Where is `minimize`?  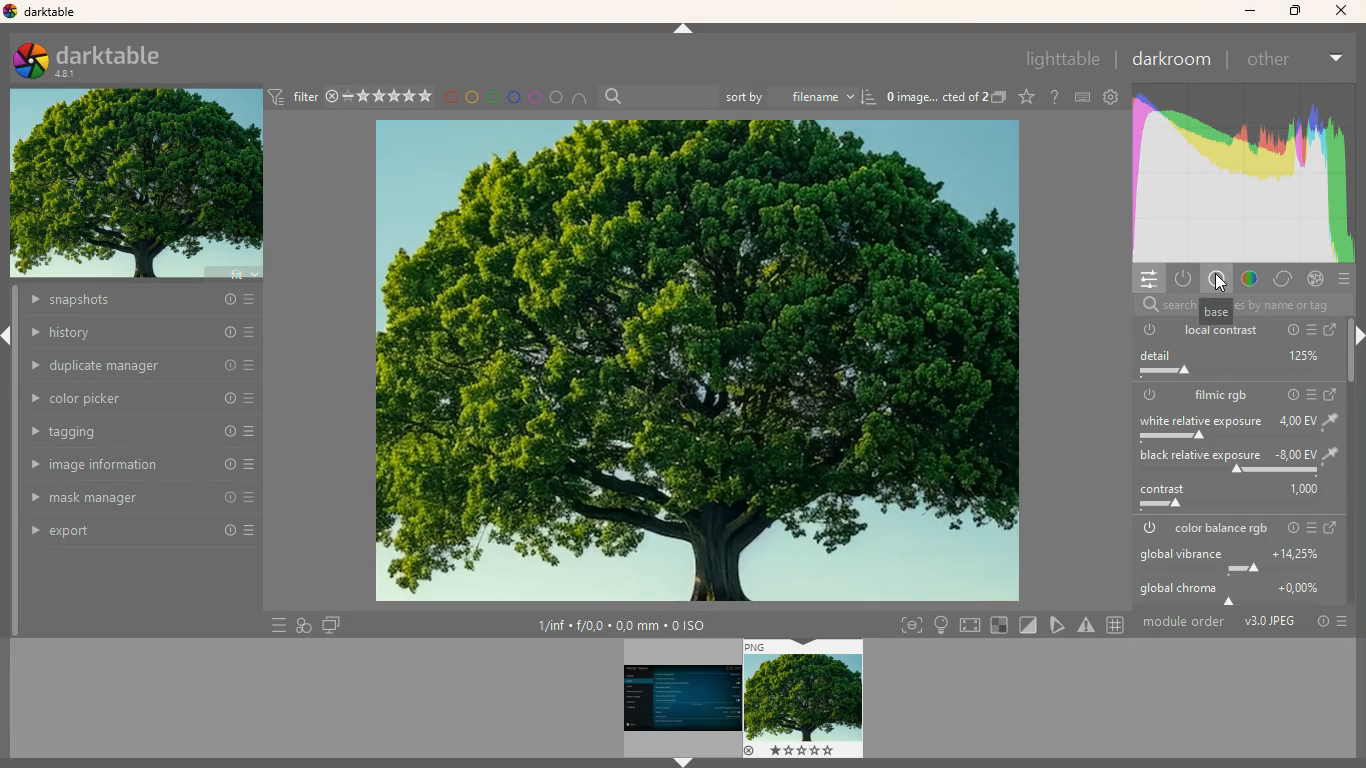 minimize is located at coordinates (1250, 12).